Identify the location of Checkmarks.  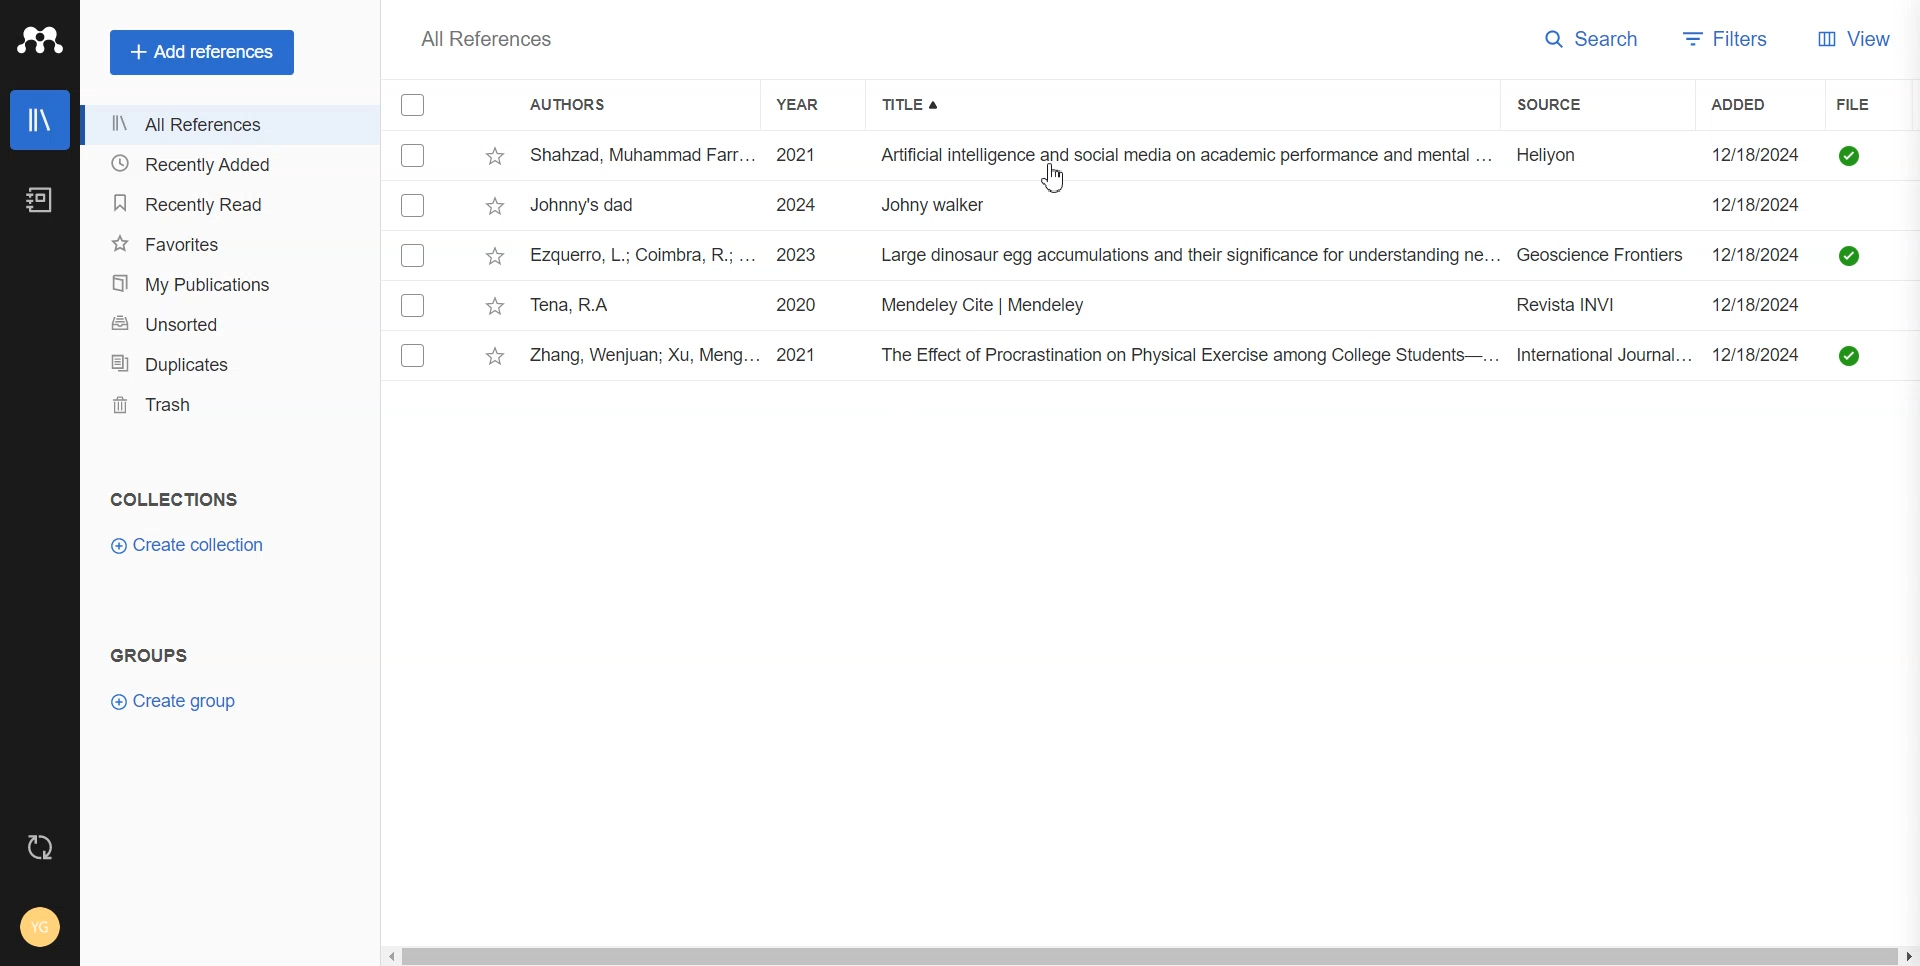
(413, 106).